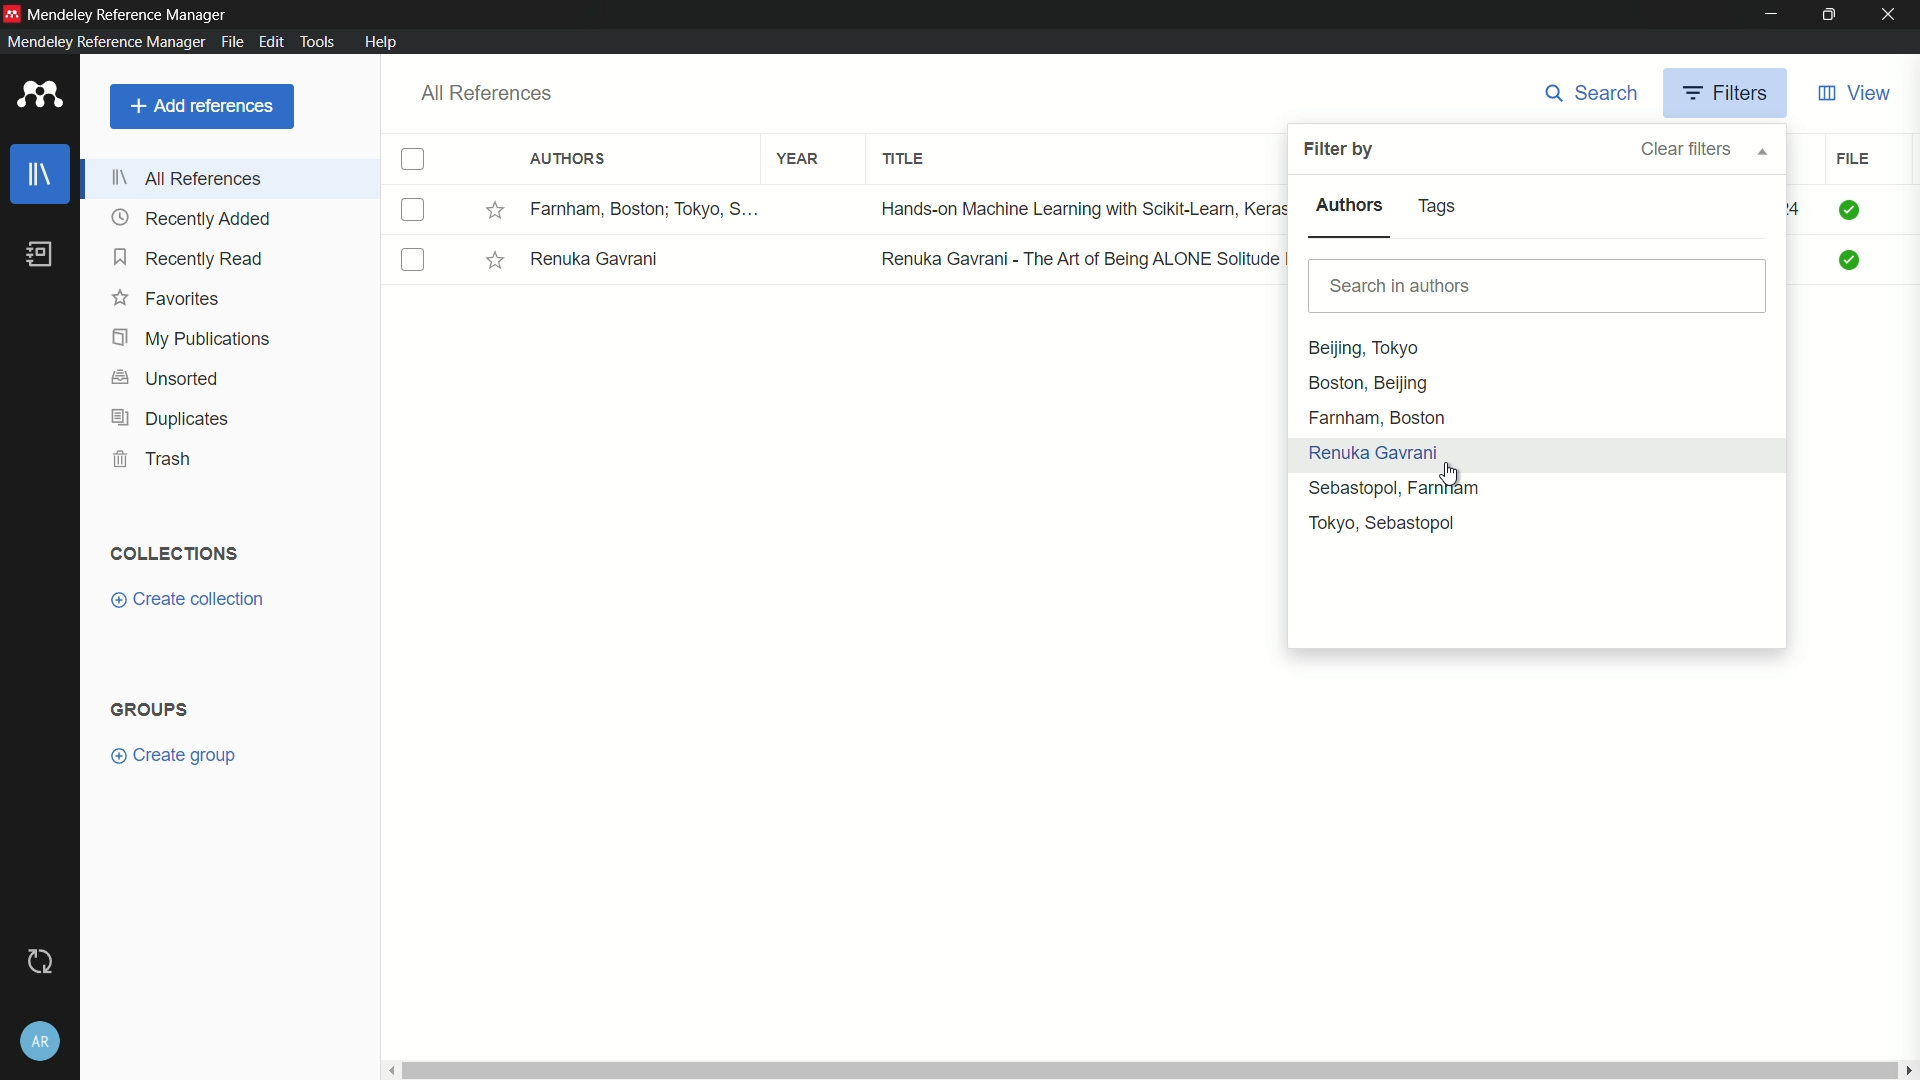 The width and height of the screenshot is (1920, 1080). Describe the element at coordinates (40, 253) in the screenshot. I see `book` at that location.